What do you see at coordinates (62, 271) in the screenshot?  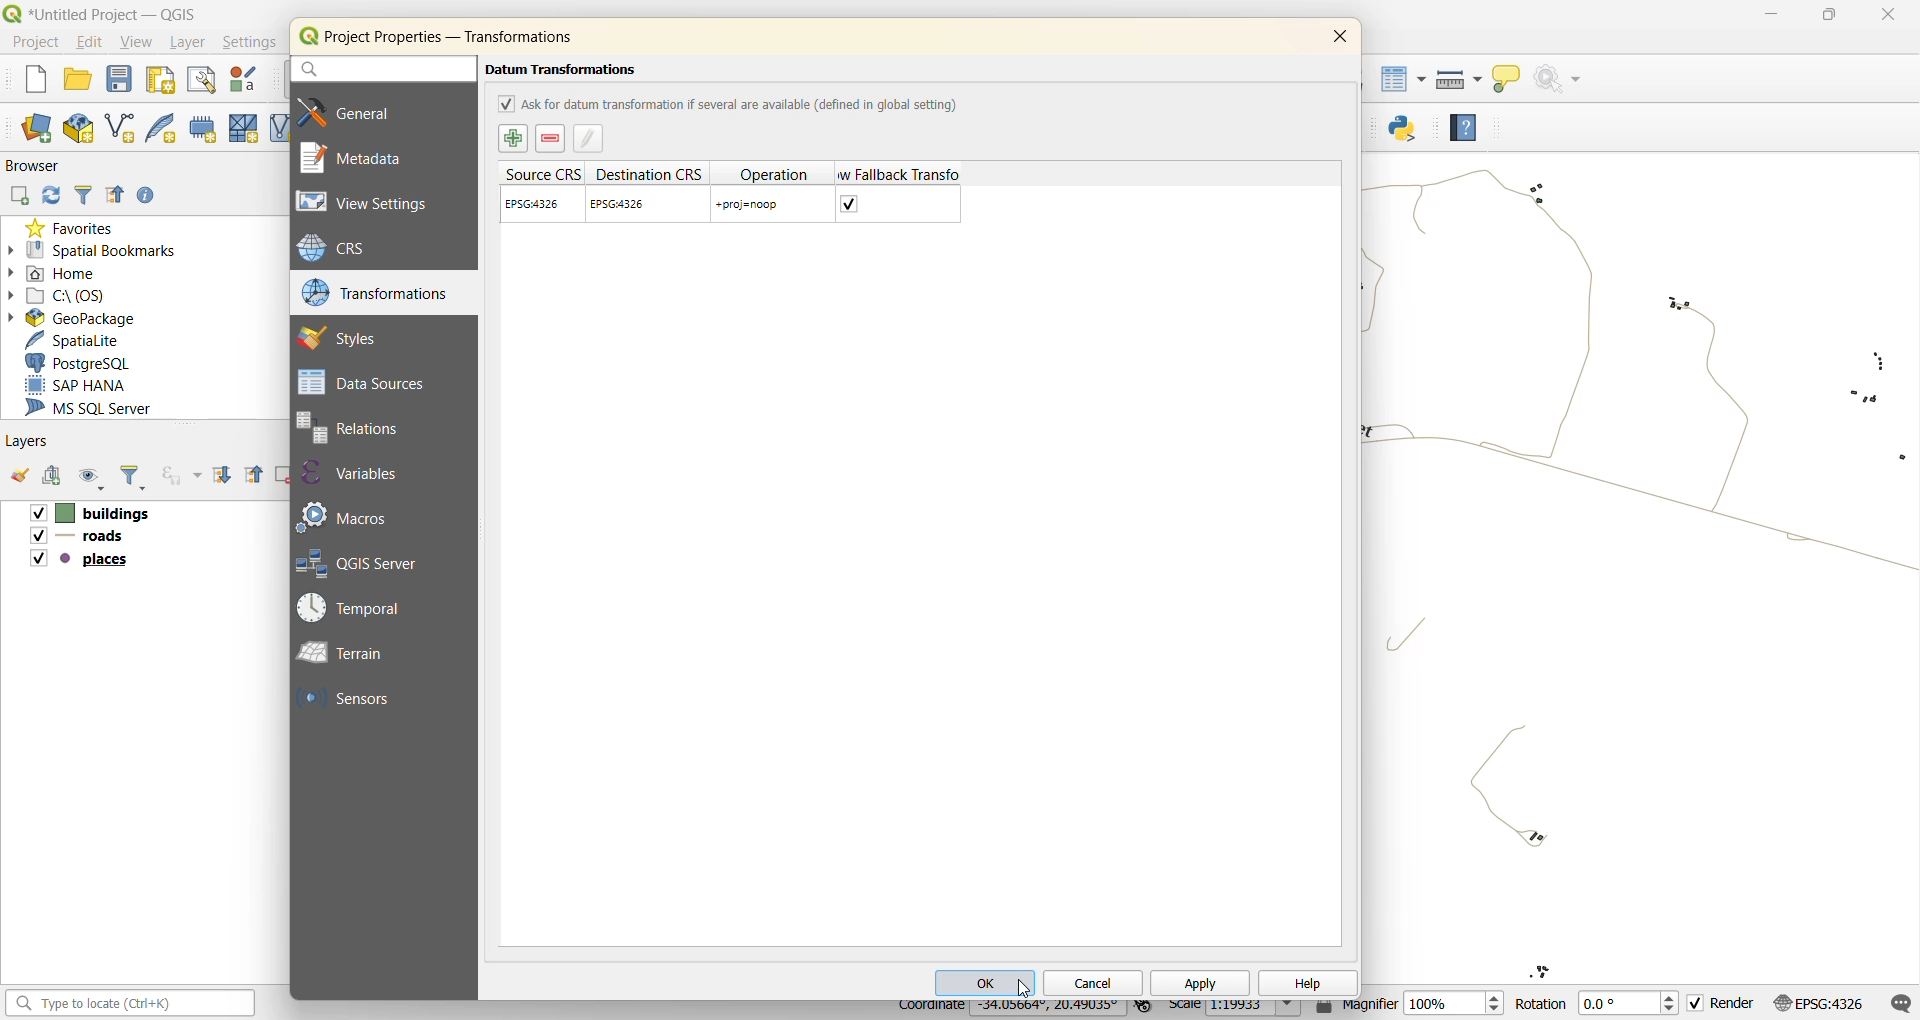 I see `home` at bounding box center [62, 271].